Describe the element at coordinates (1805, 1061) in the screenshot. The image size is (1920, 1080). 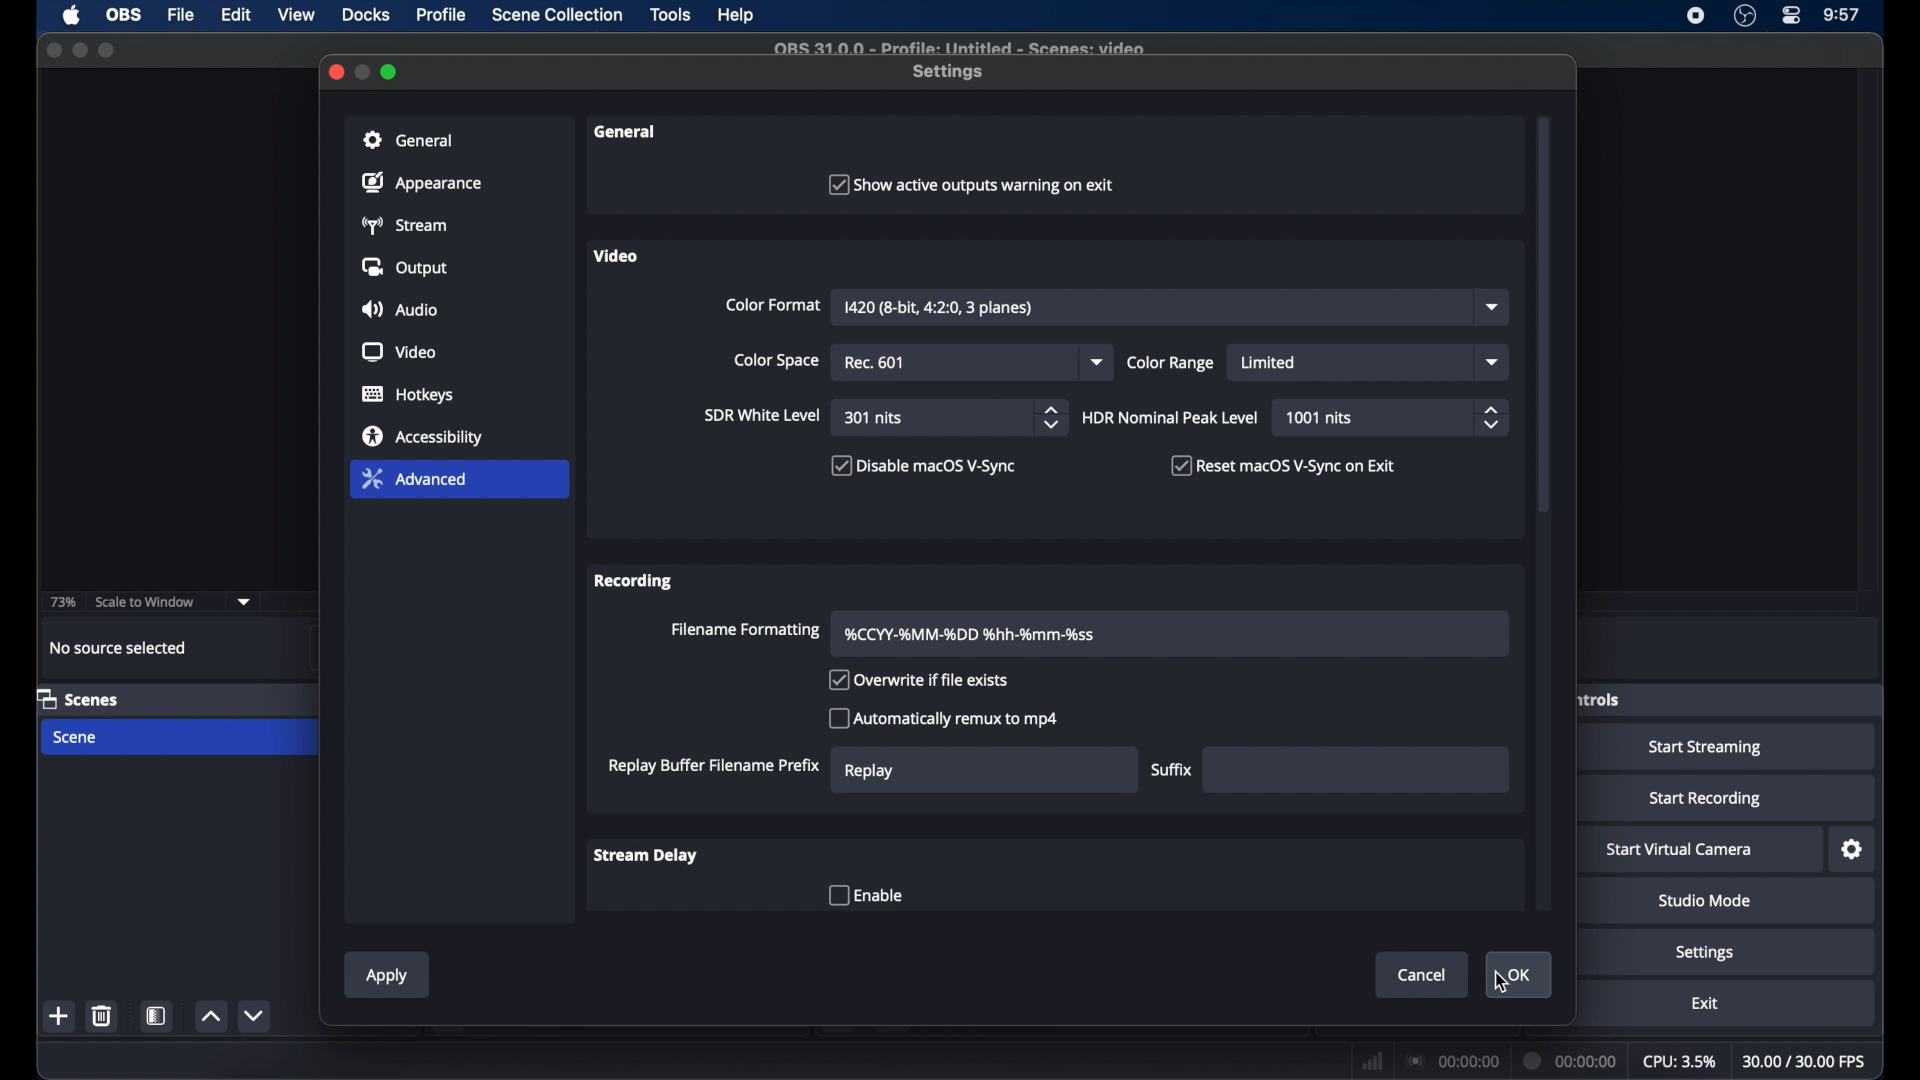
I see `fps` at that location.